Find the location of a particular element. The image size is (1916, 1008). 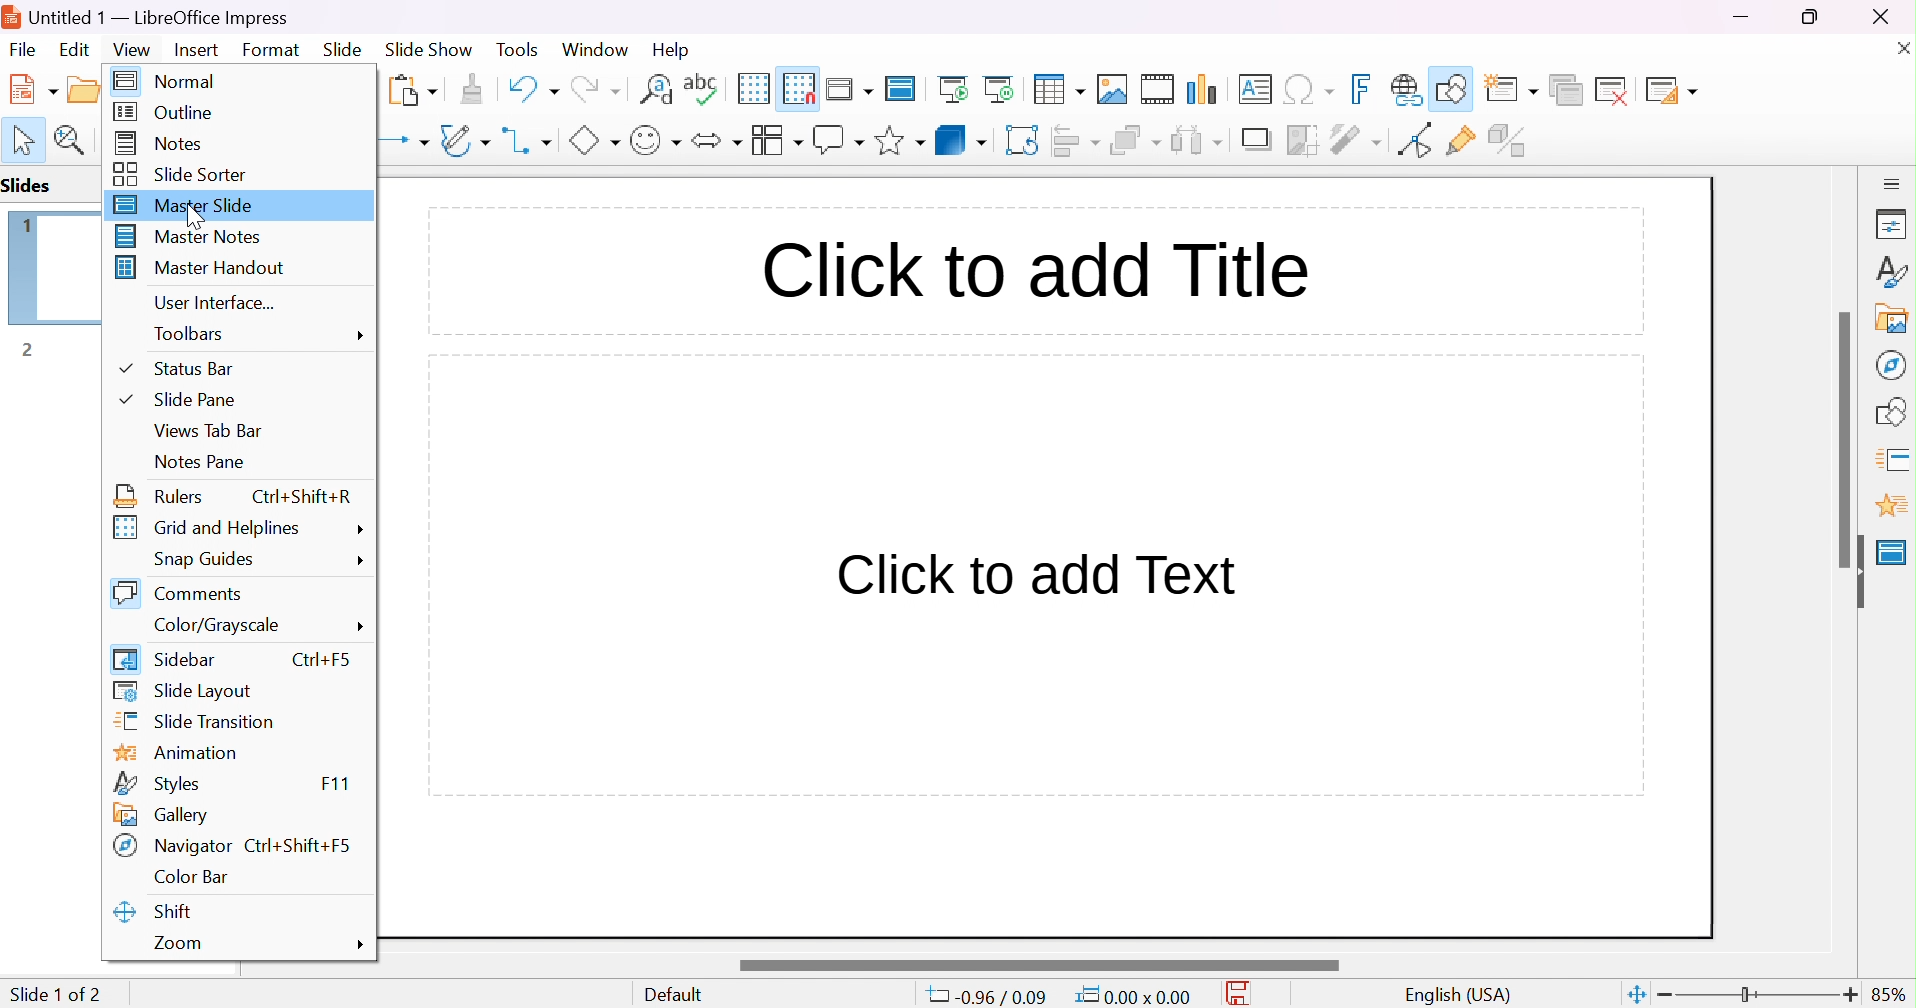

shapes and banners is located at coordinates (899, 141).